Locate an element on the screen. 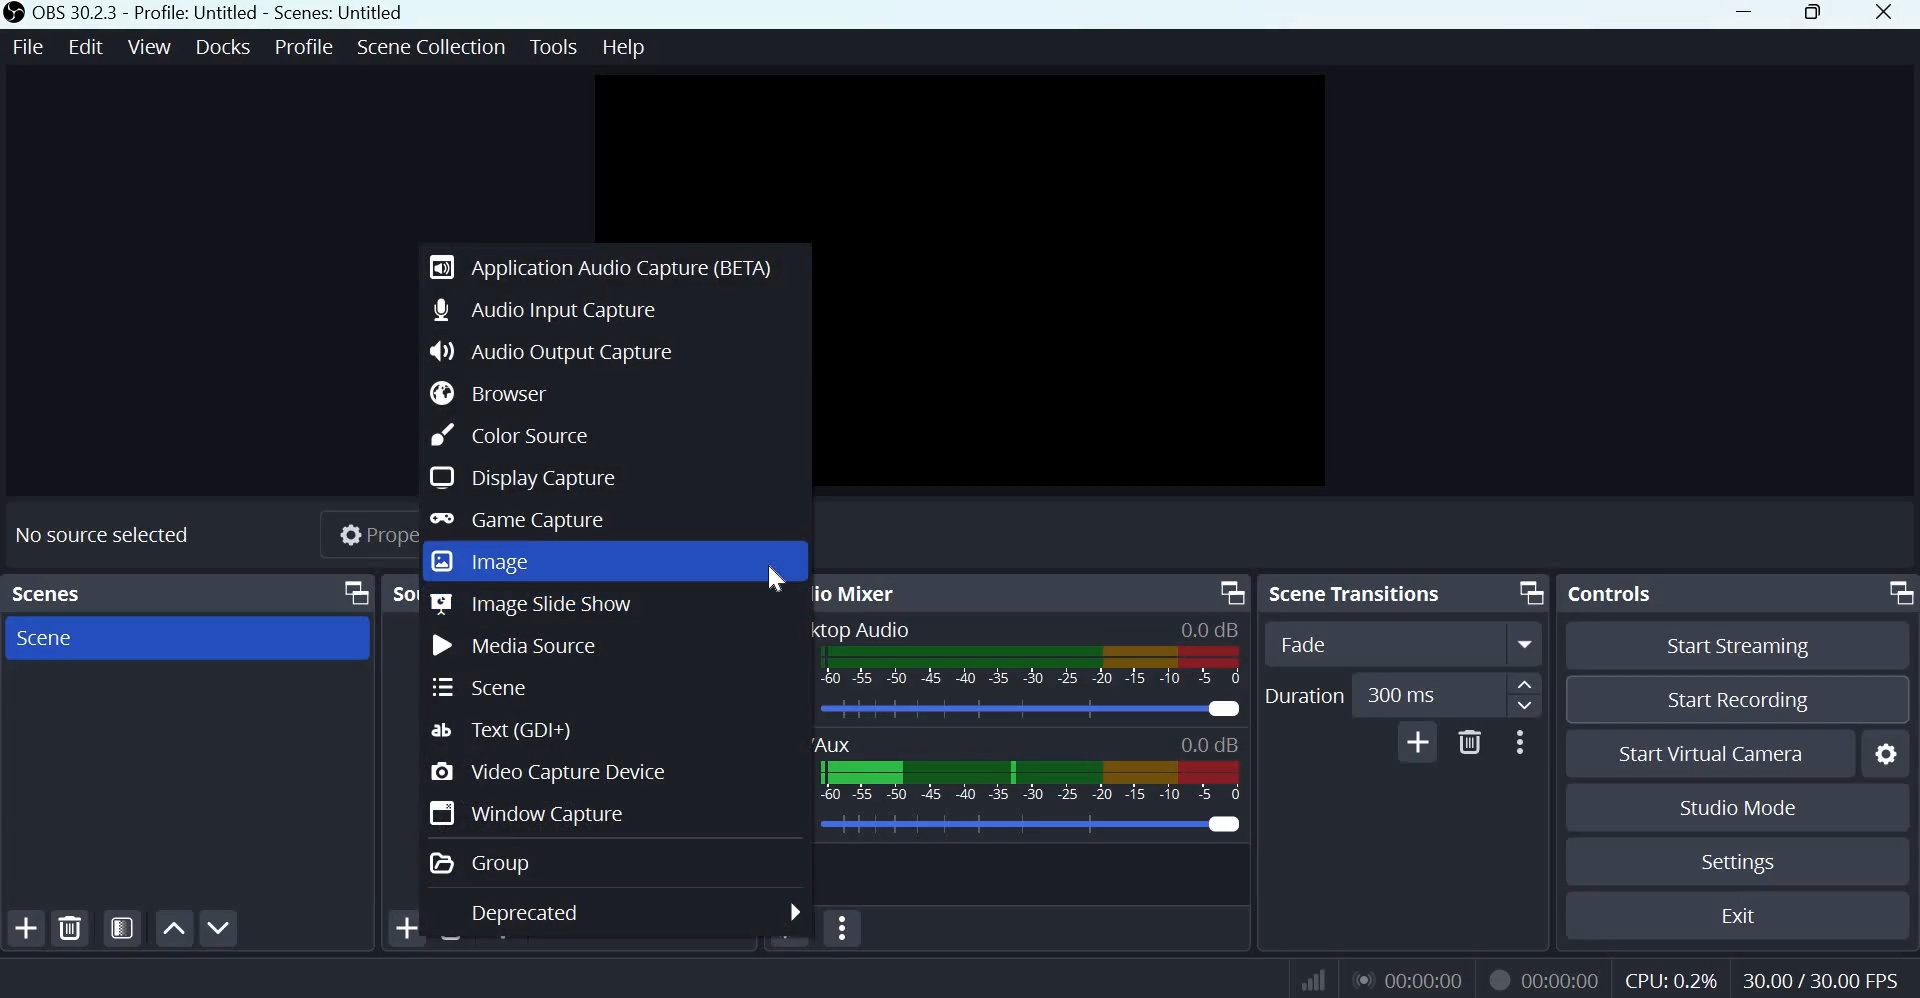  Add scene is located at coordinates (29, 927).